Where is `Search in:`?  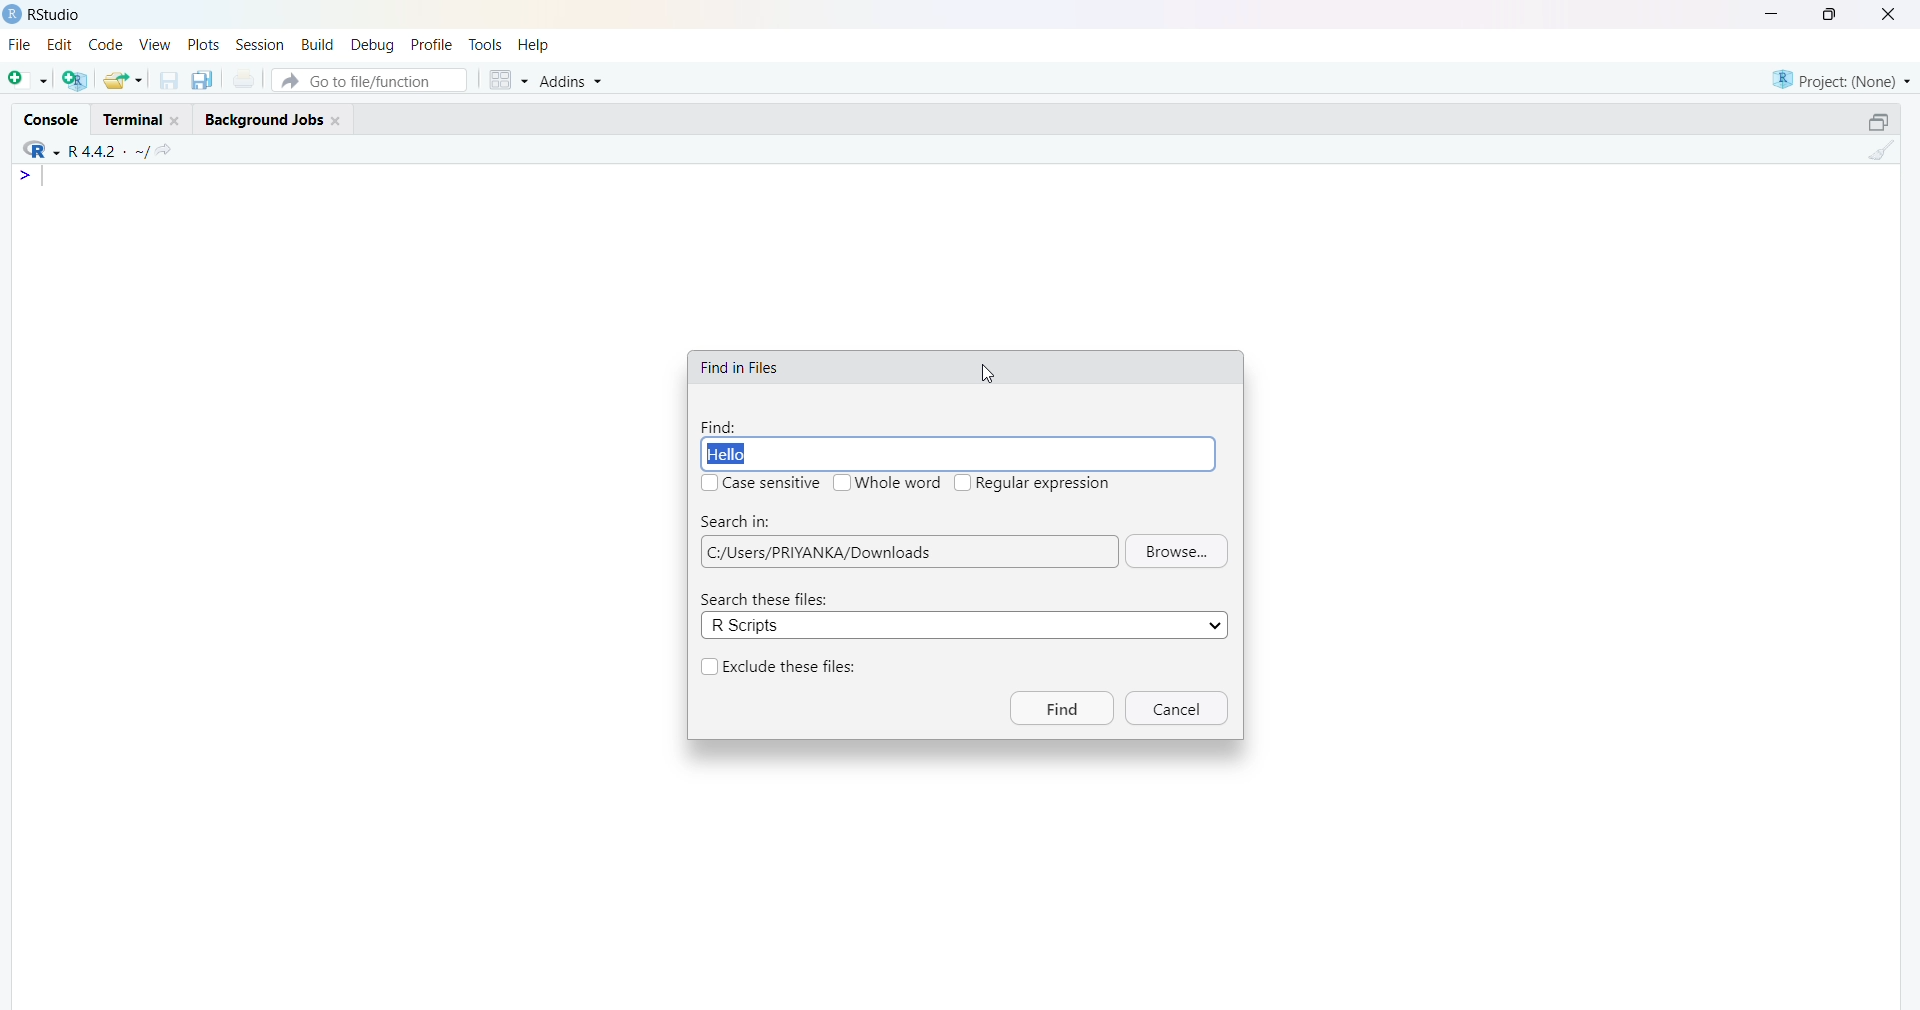 Search in: is located at coordinates (736, 522).